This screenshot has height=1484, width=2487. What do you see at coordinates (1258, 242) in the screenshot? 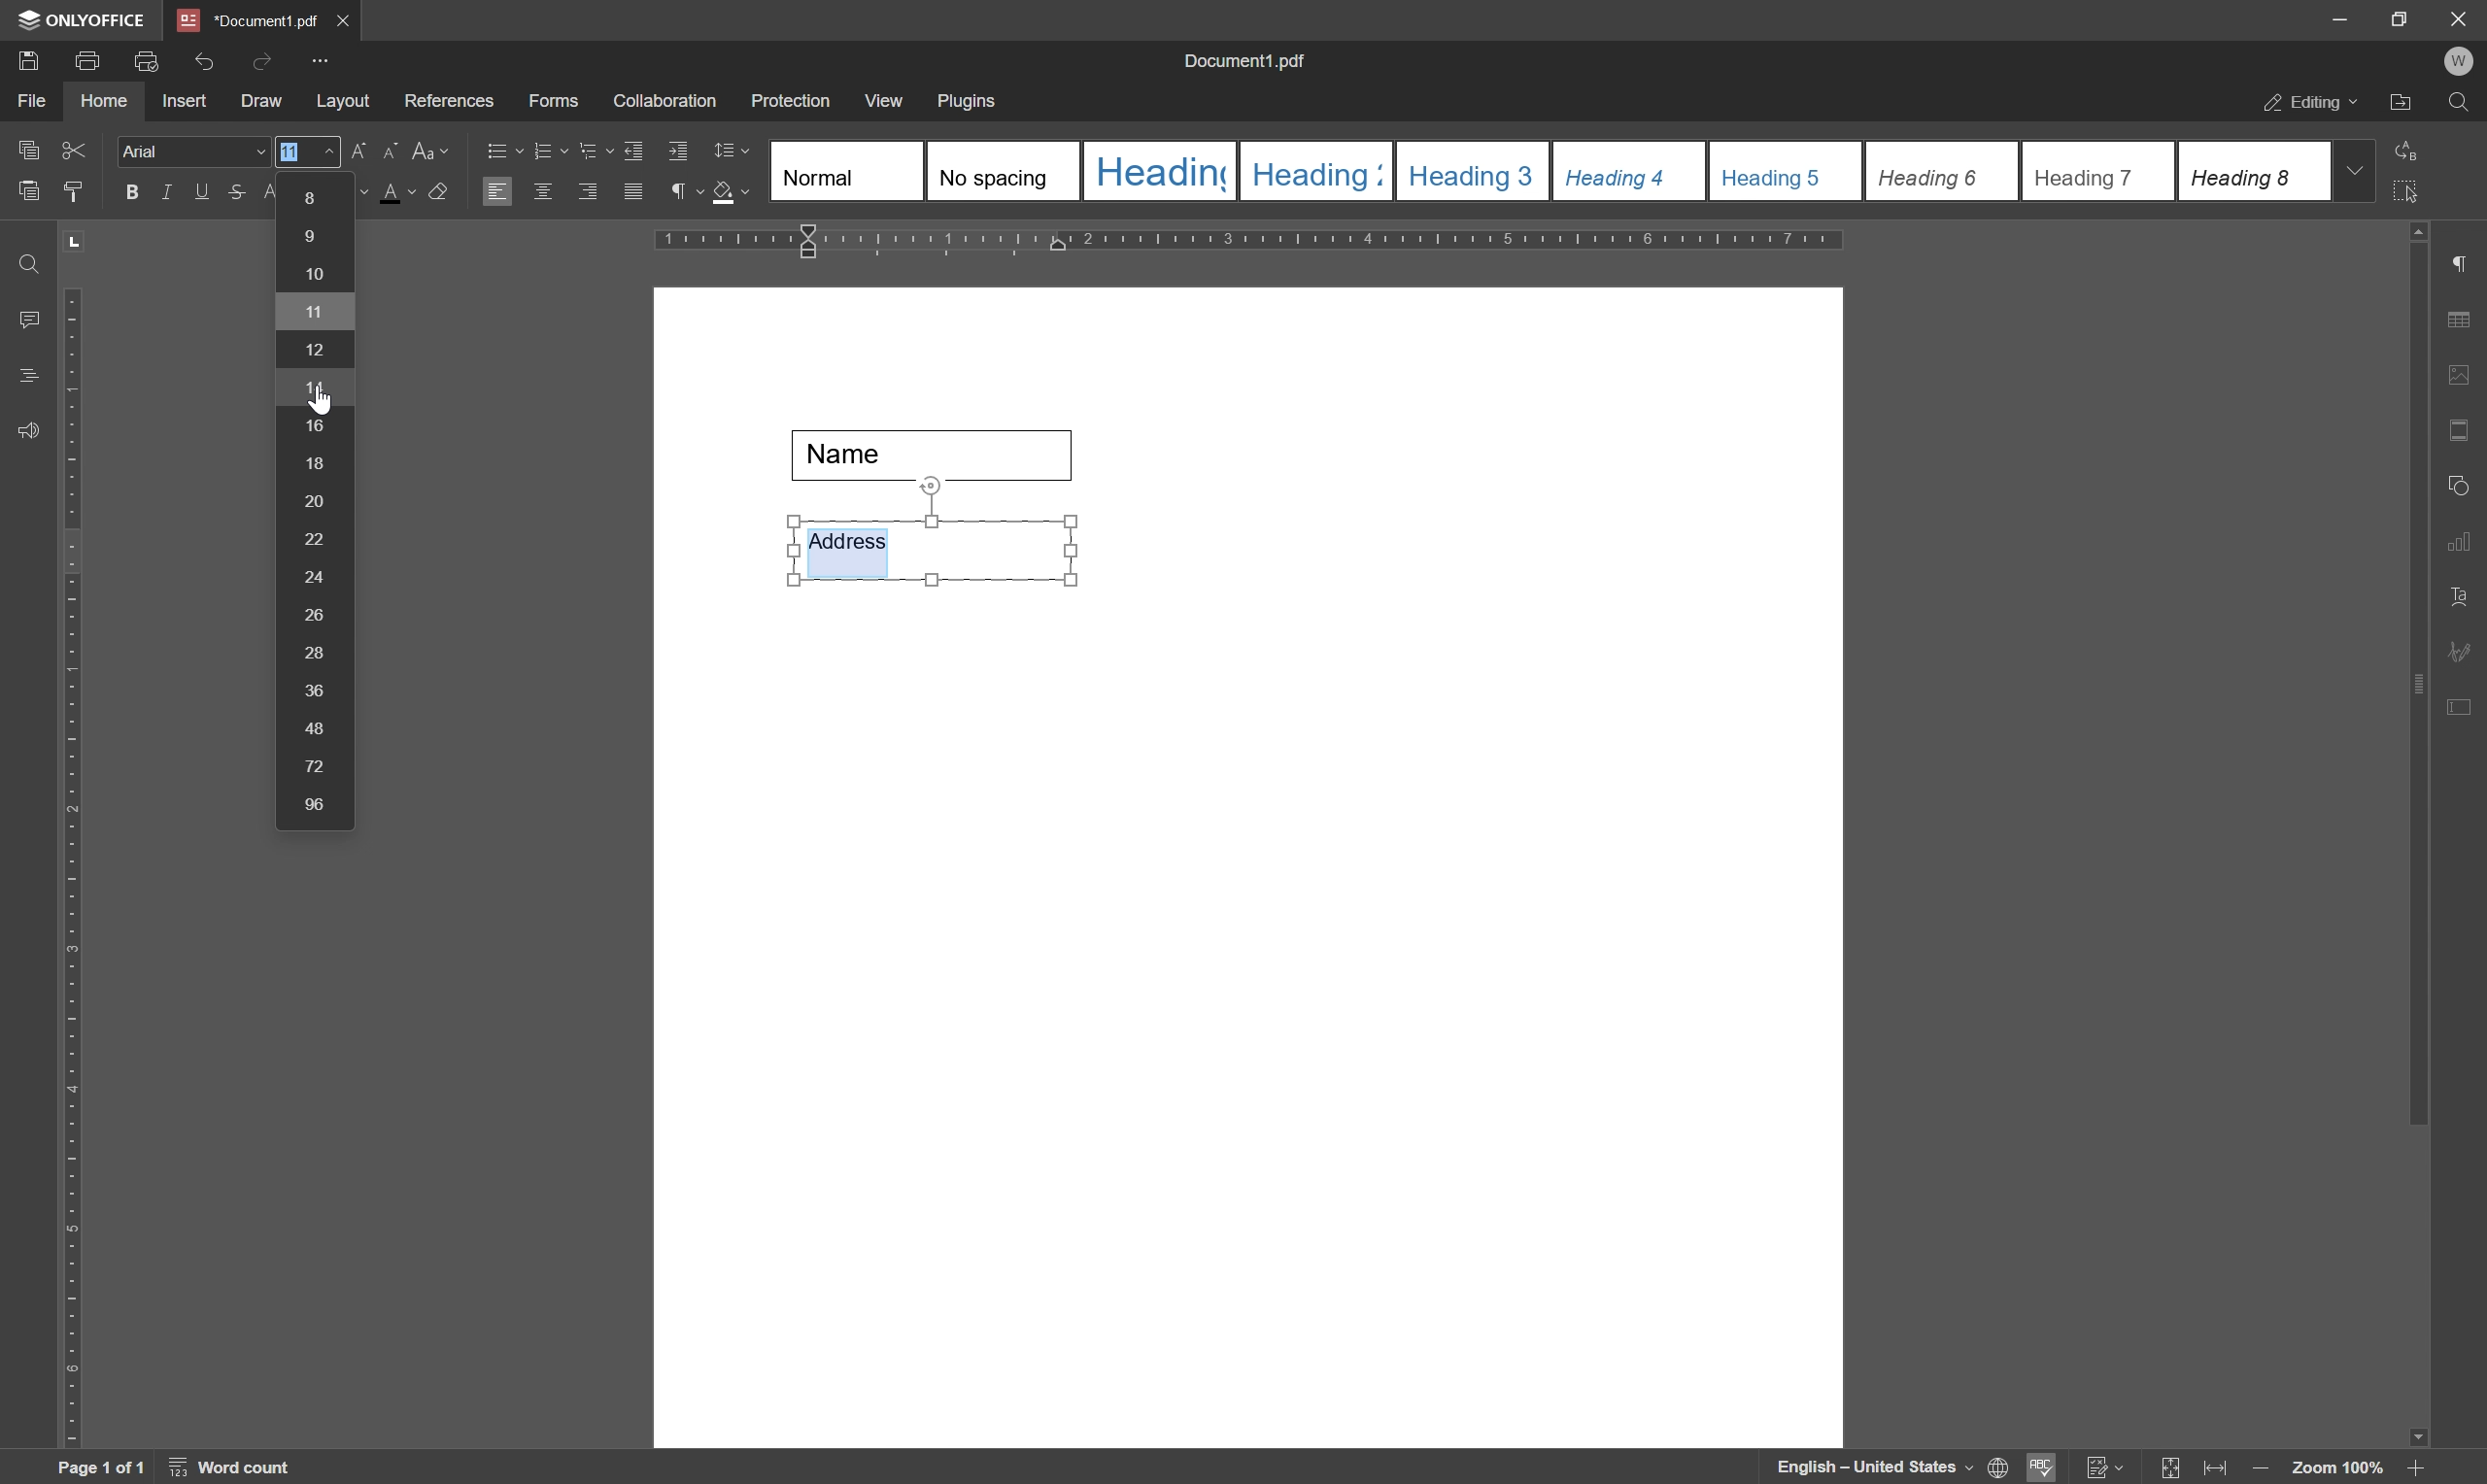
I see `ruler` at bounding box center [1258, 242].